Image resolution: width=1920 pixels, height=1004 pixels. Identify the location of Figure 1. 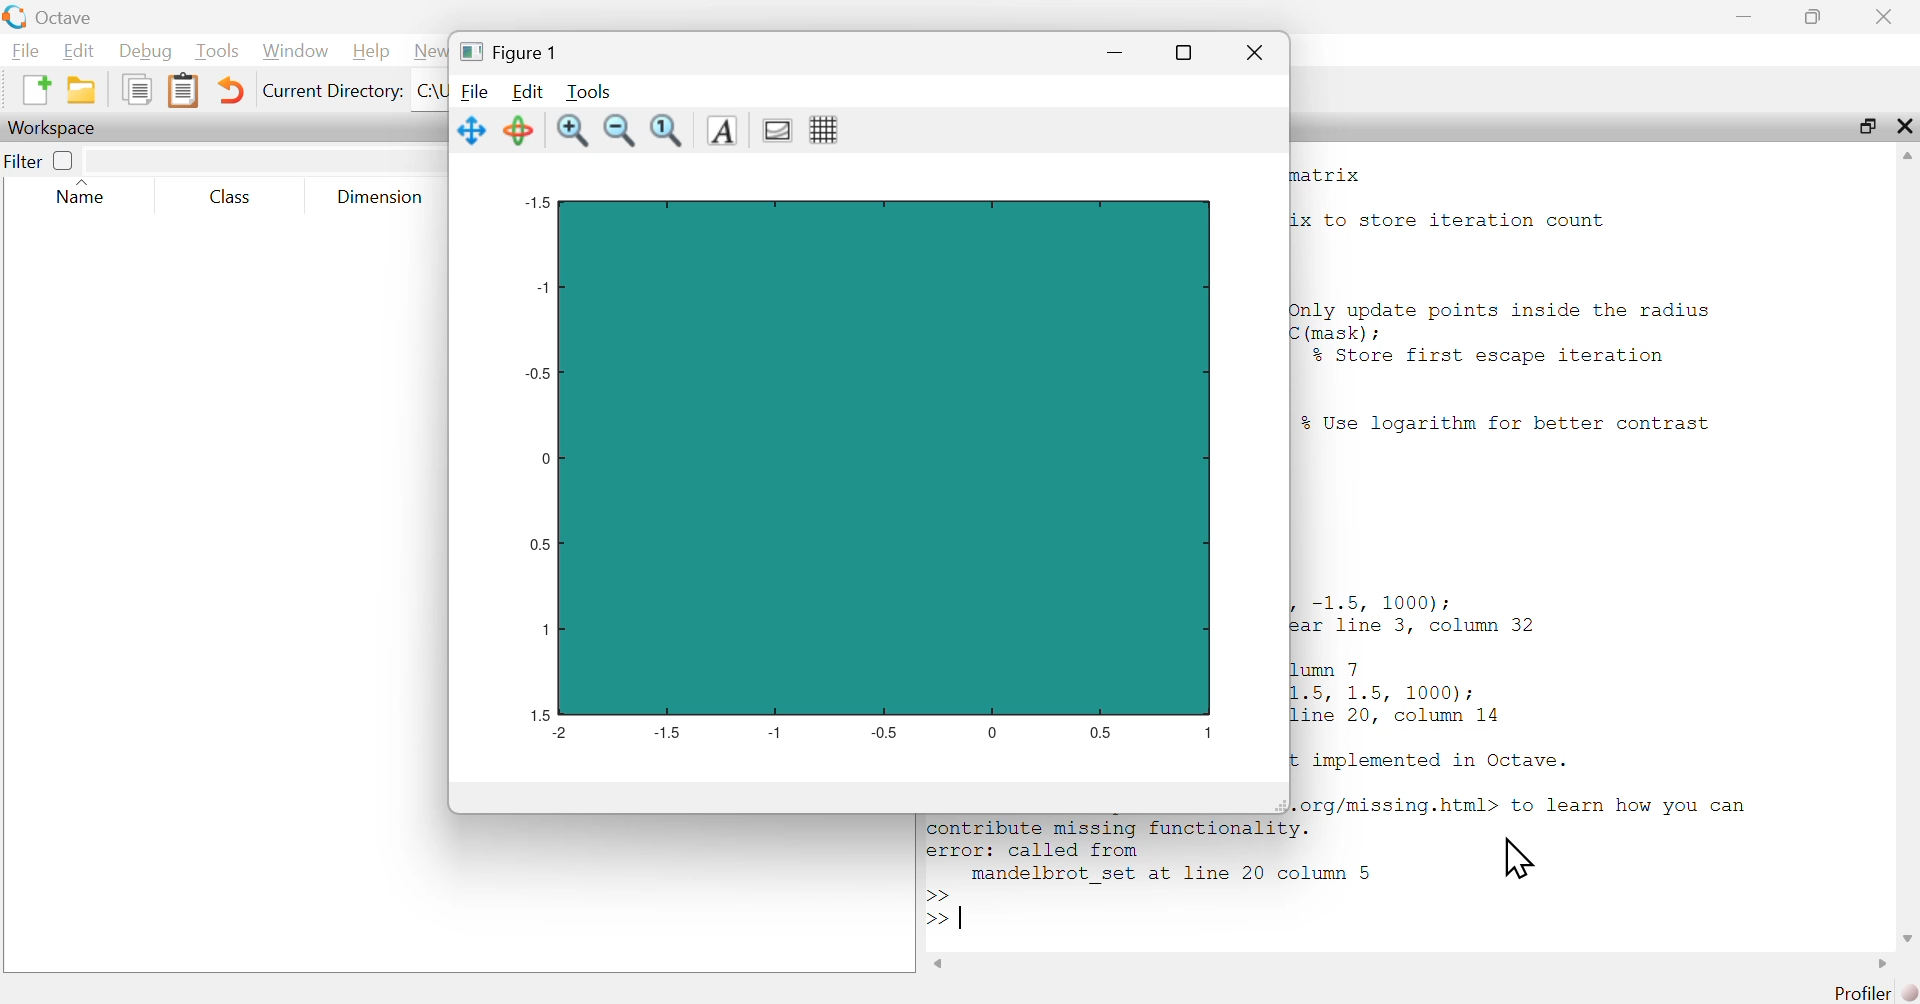
(512, 52).